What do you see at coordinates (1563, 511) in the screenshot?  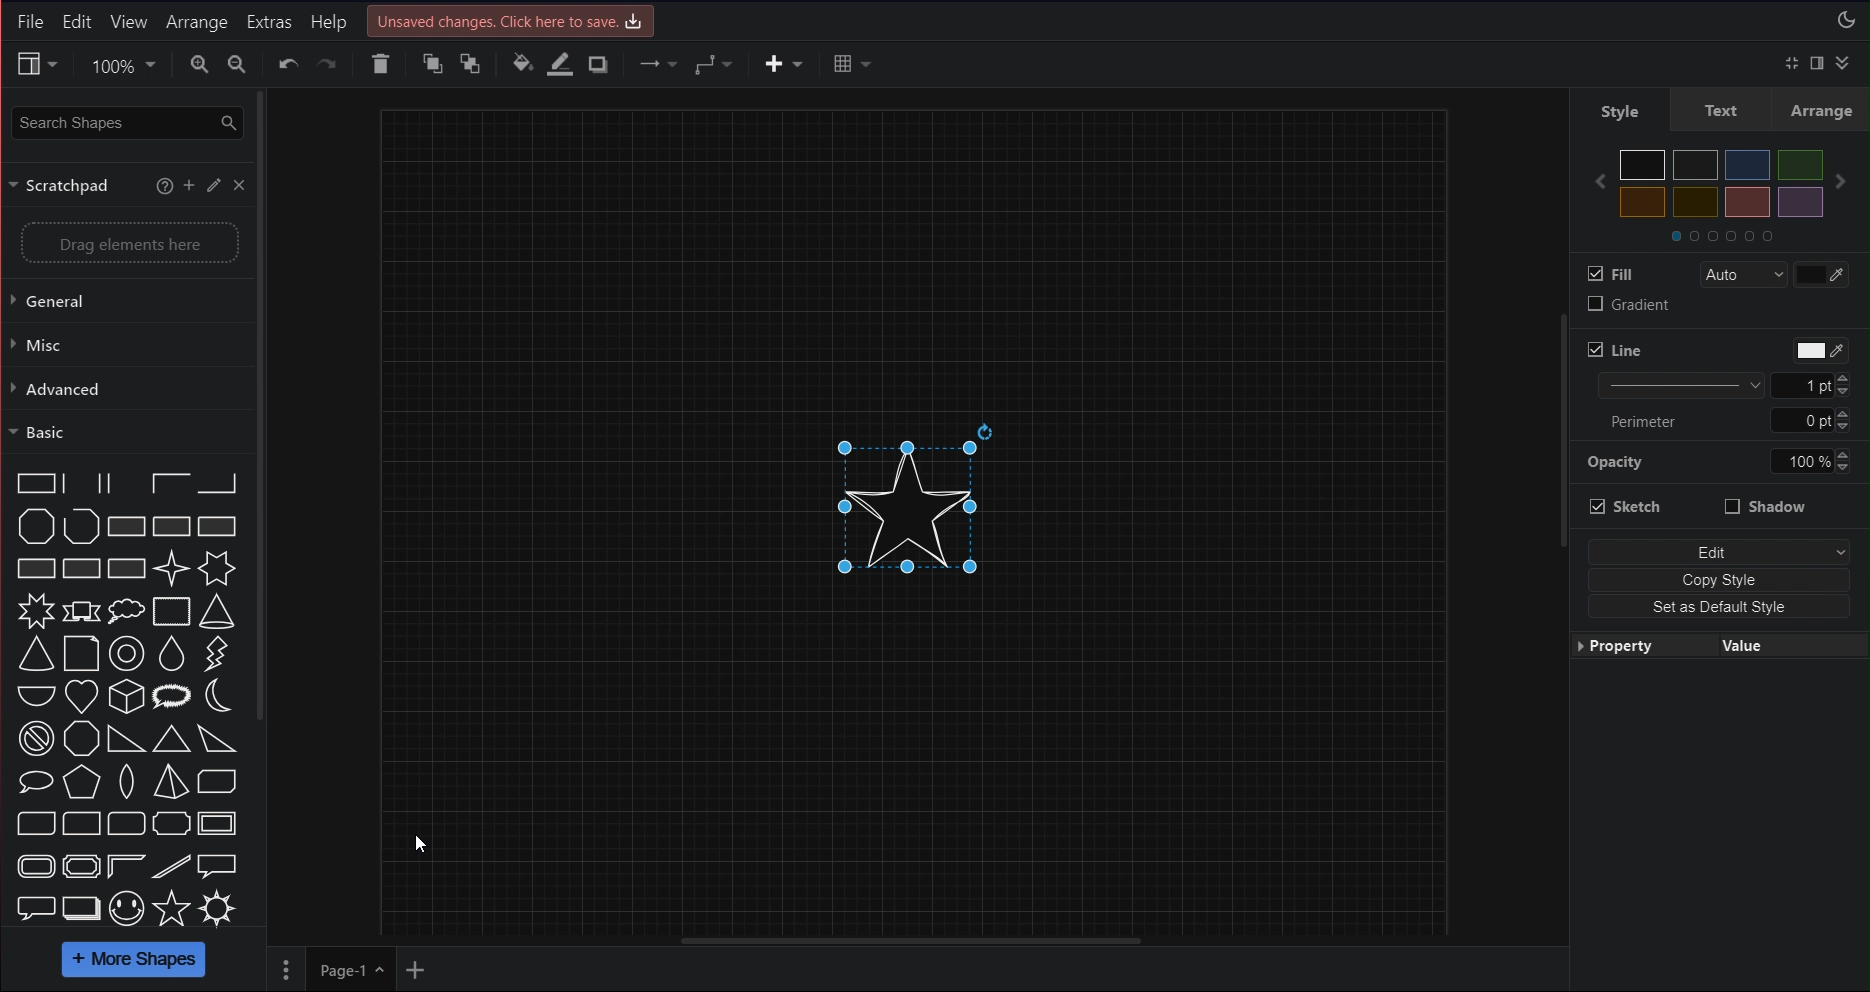 I see `Vertical Scroll bar` at bounding box center [1563, 511].